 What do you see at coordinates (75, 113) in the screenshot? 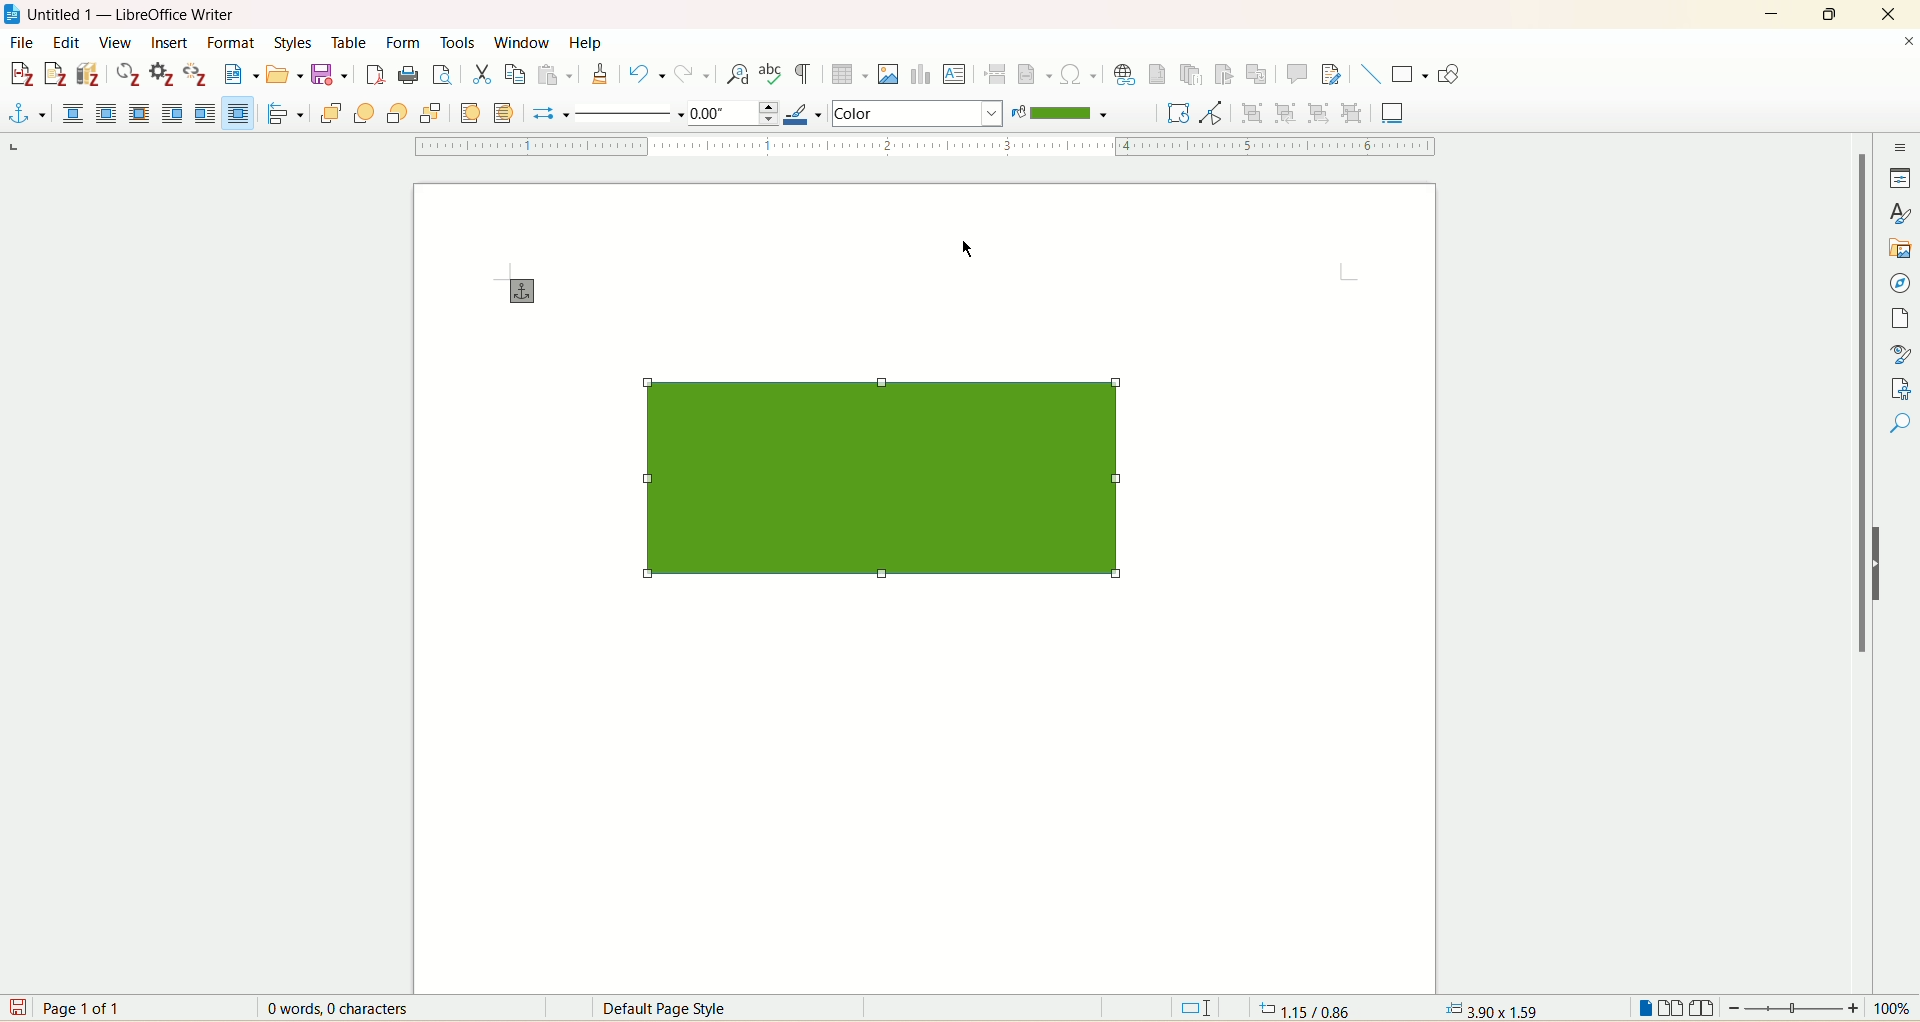
I see `none` at bounding box center [75, 113].